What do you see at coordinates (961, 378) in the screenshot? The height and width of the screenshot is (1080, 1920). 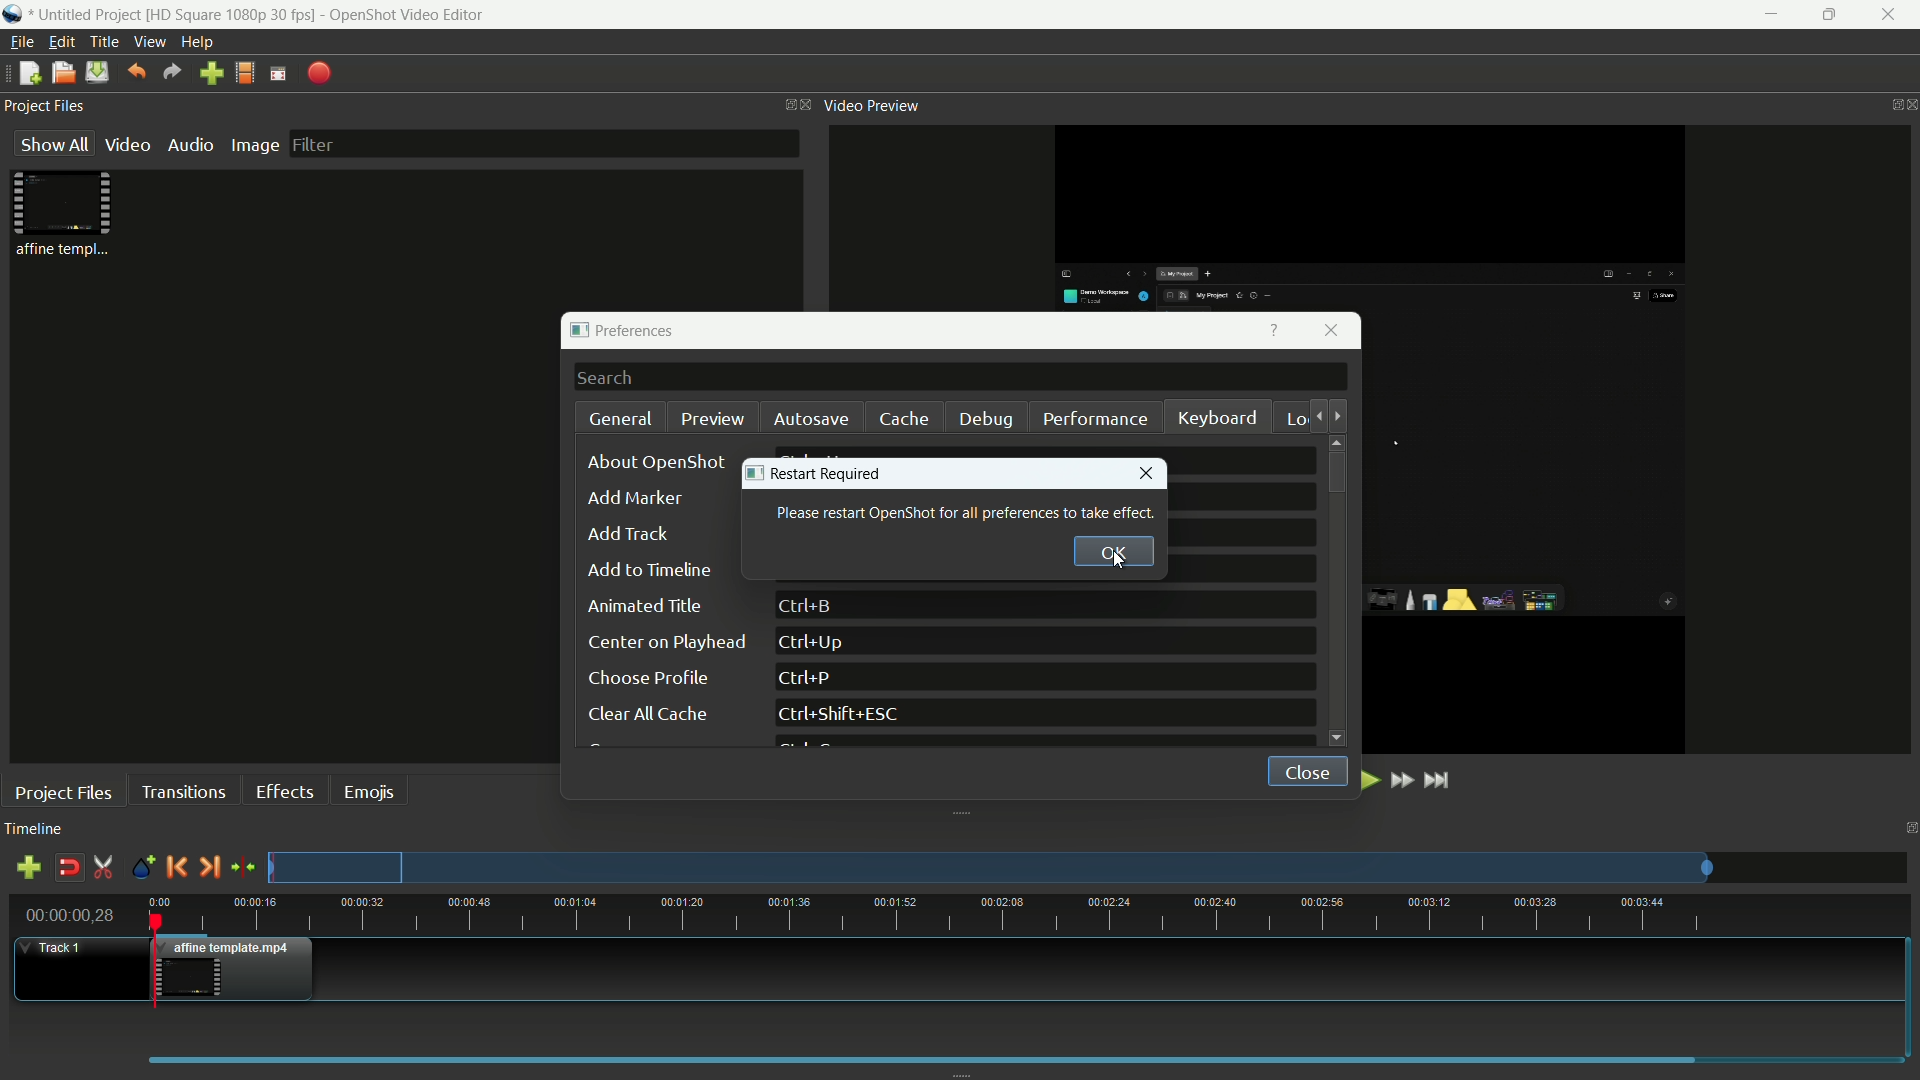 I see `search bar` at bounding box center [961, 378].